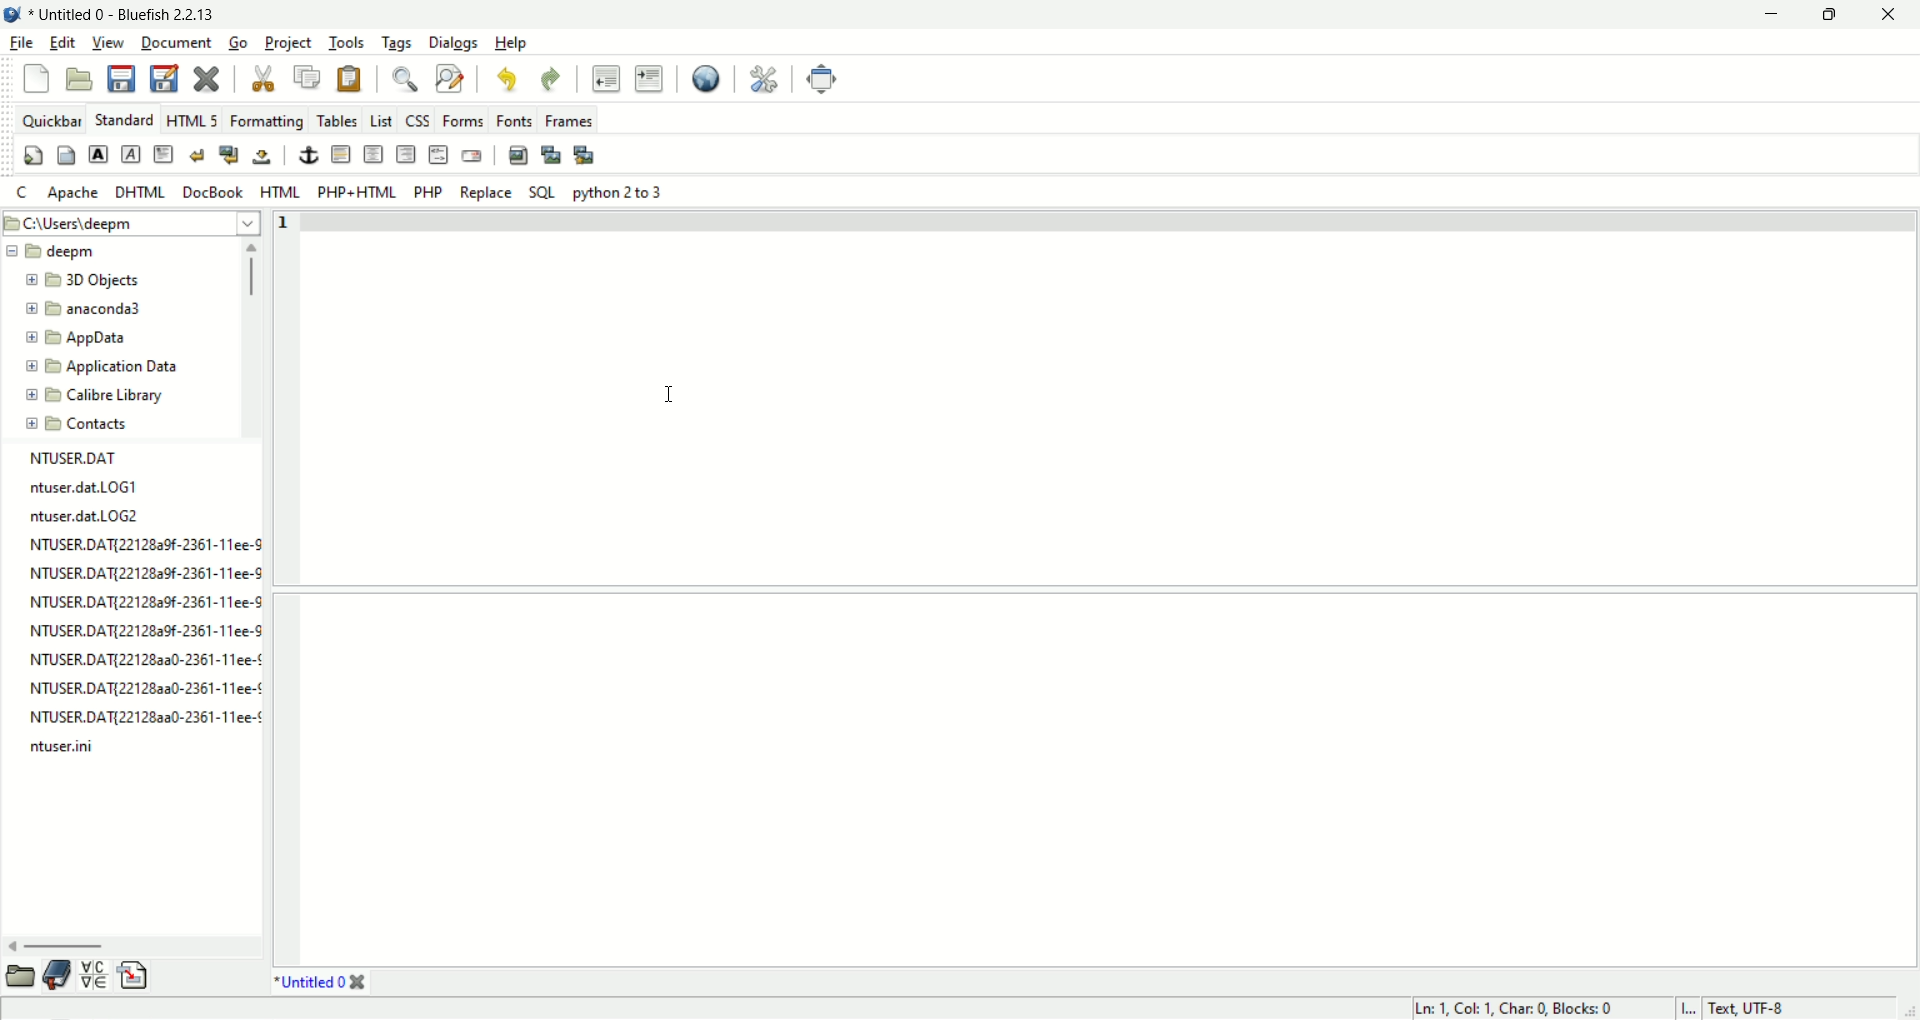 Image resolution: width=1920 pixels, height=1020 pixels. I want to click on minimize, so click(1772, 16).